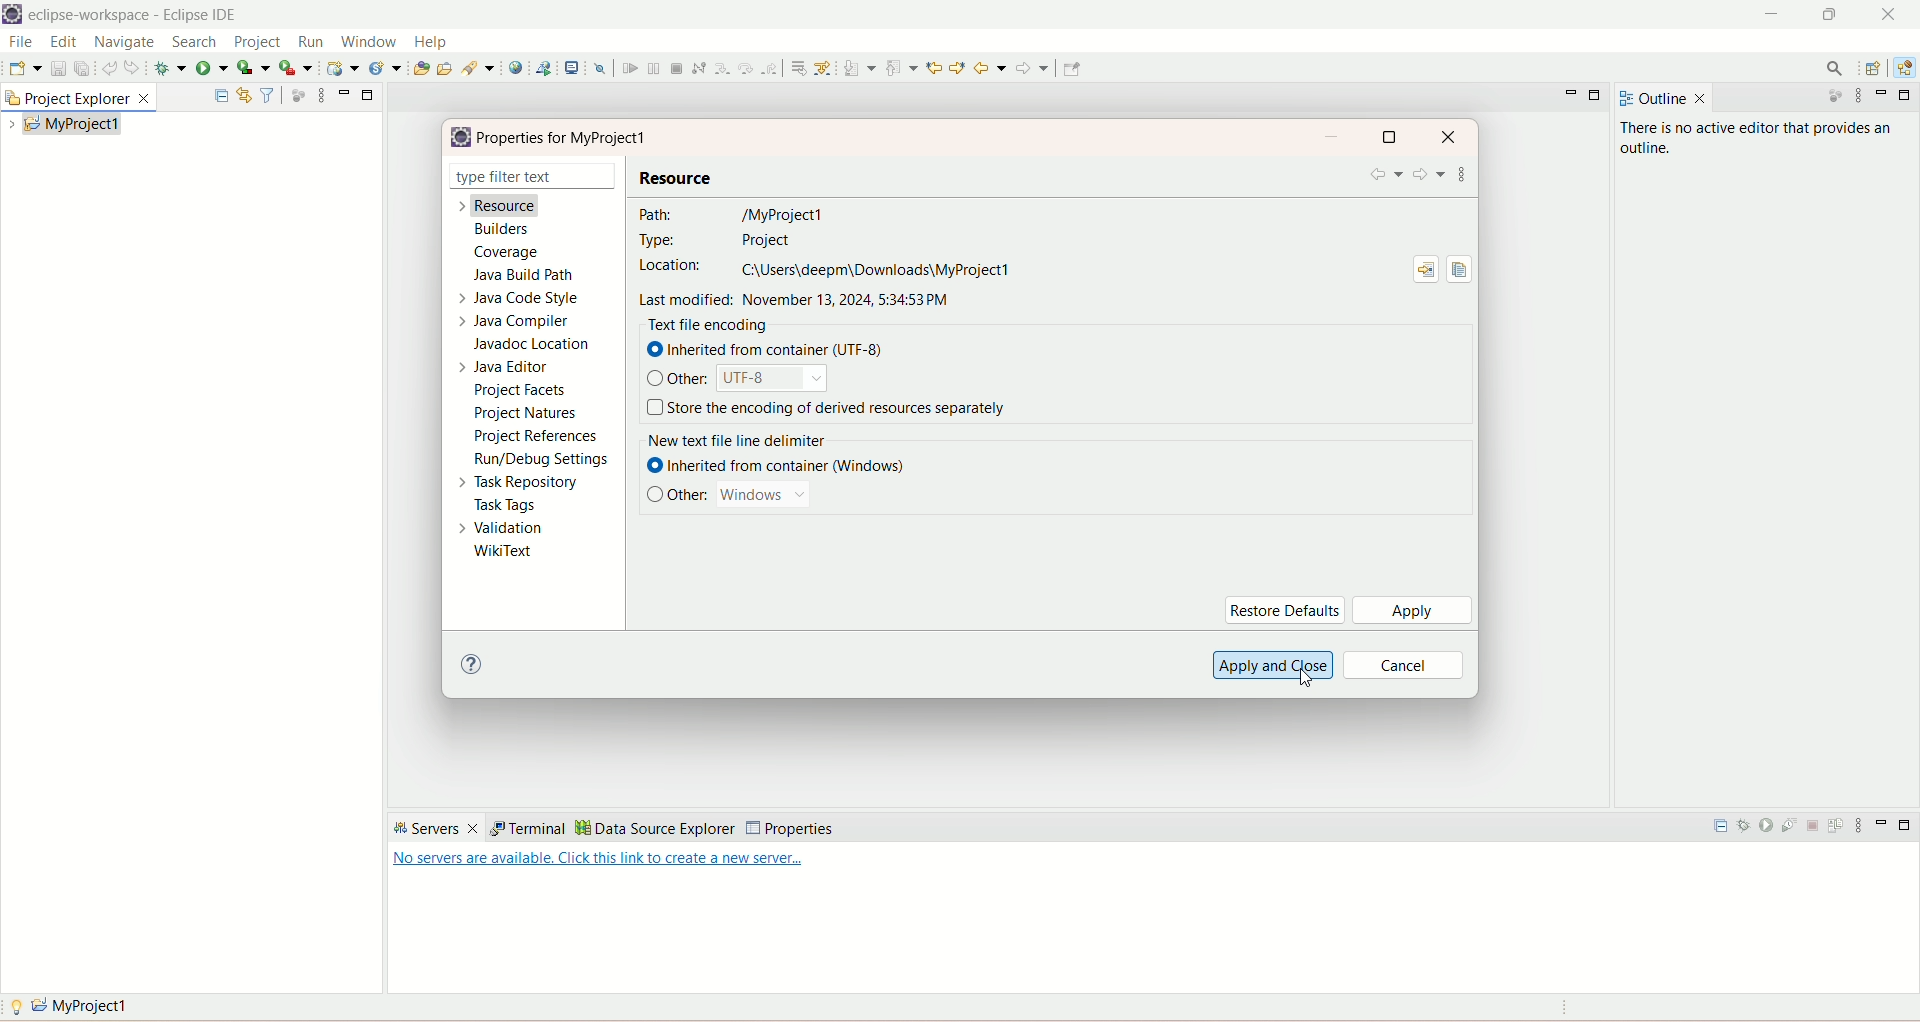 This screenshot has height=1022, width=1920. Describe the element at coordinates (83, 98) in the screenshot. I see `project explorer` at that location.